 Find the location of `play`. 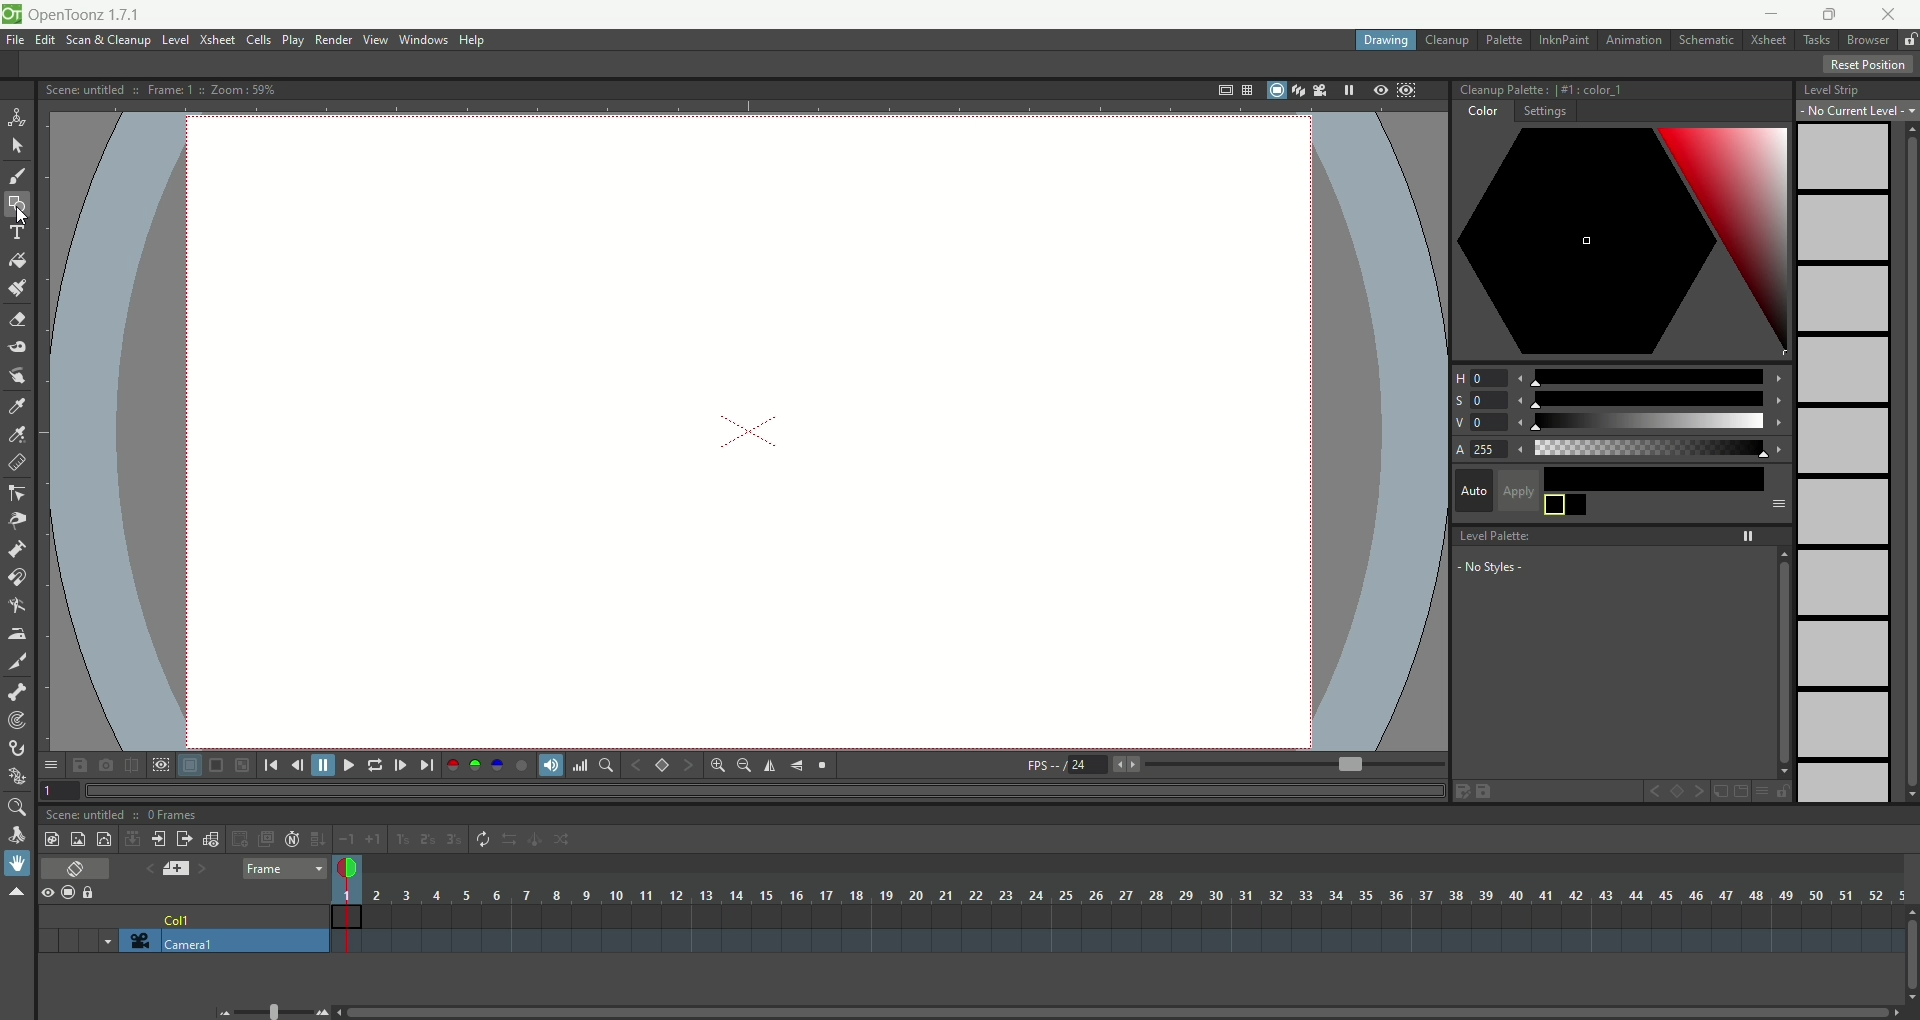

play is located at coordinates (346, 765).